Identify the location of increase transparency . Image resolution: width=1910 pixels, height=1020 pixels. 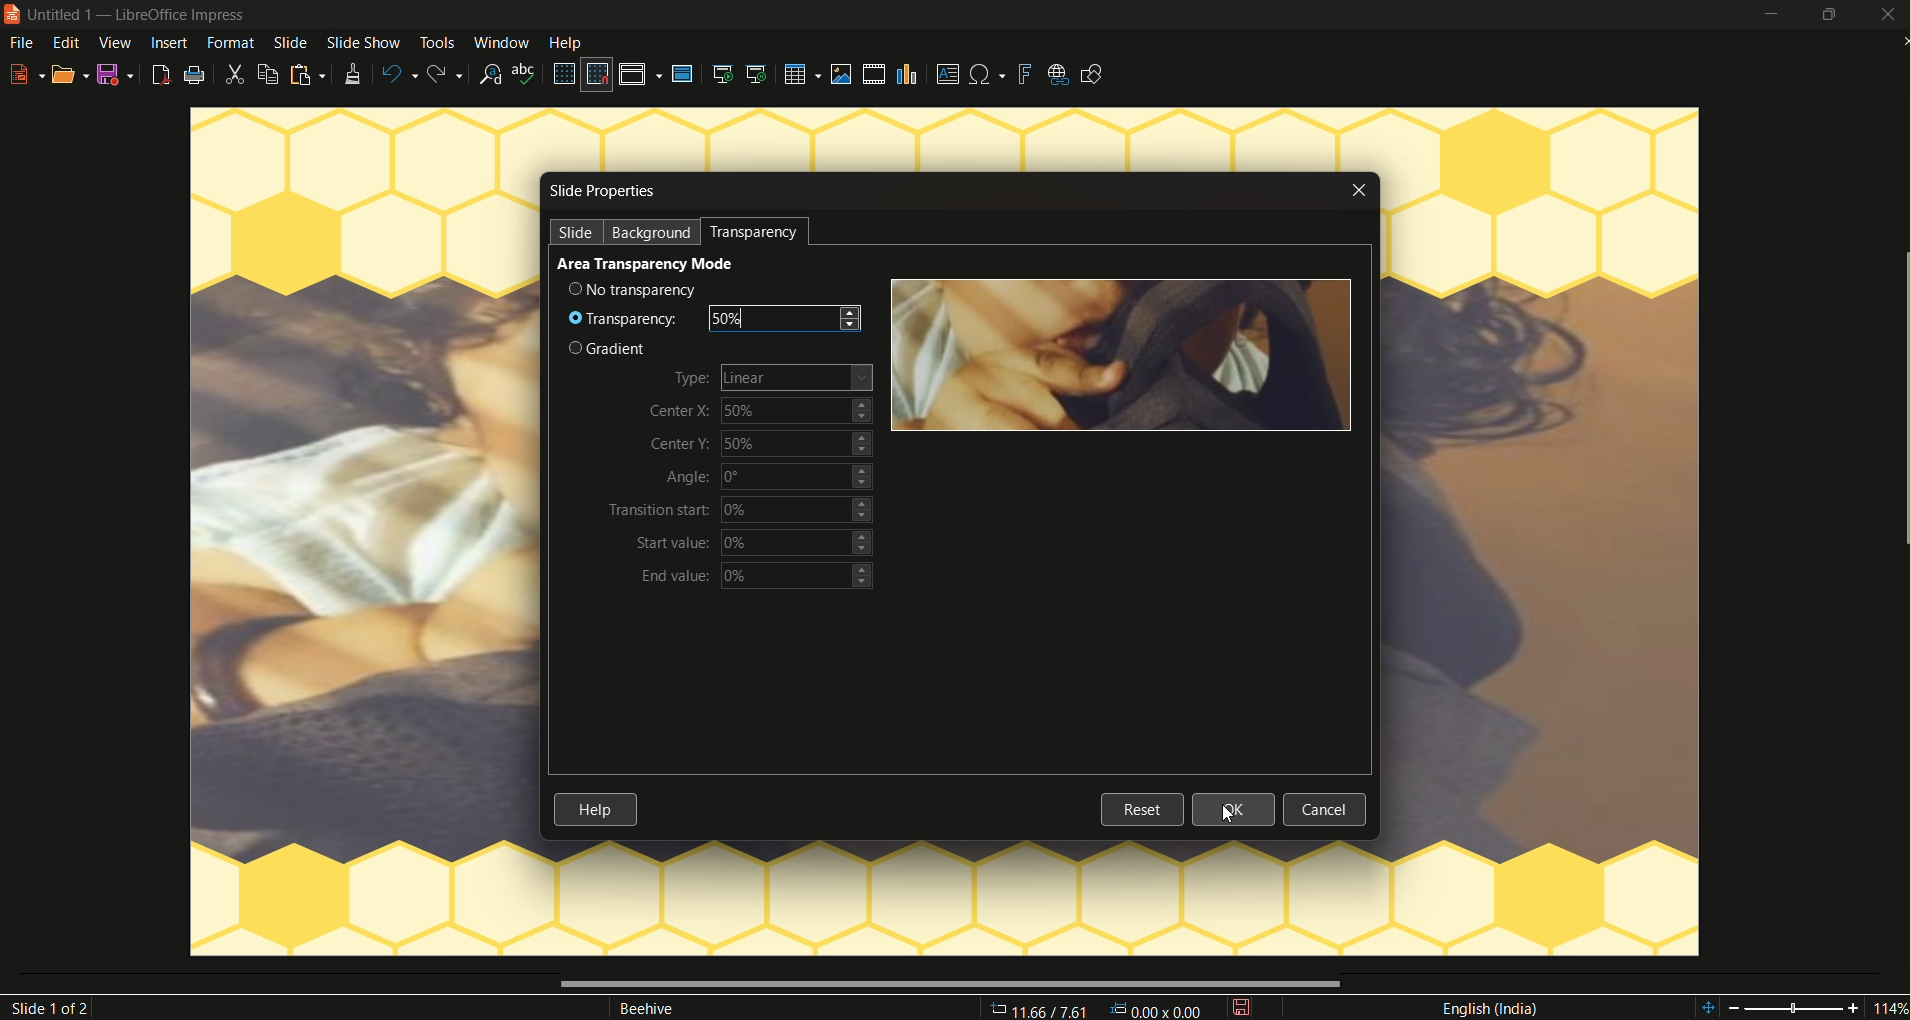
(856, 313).